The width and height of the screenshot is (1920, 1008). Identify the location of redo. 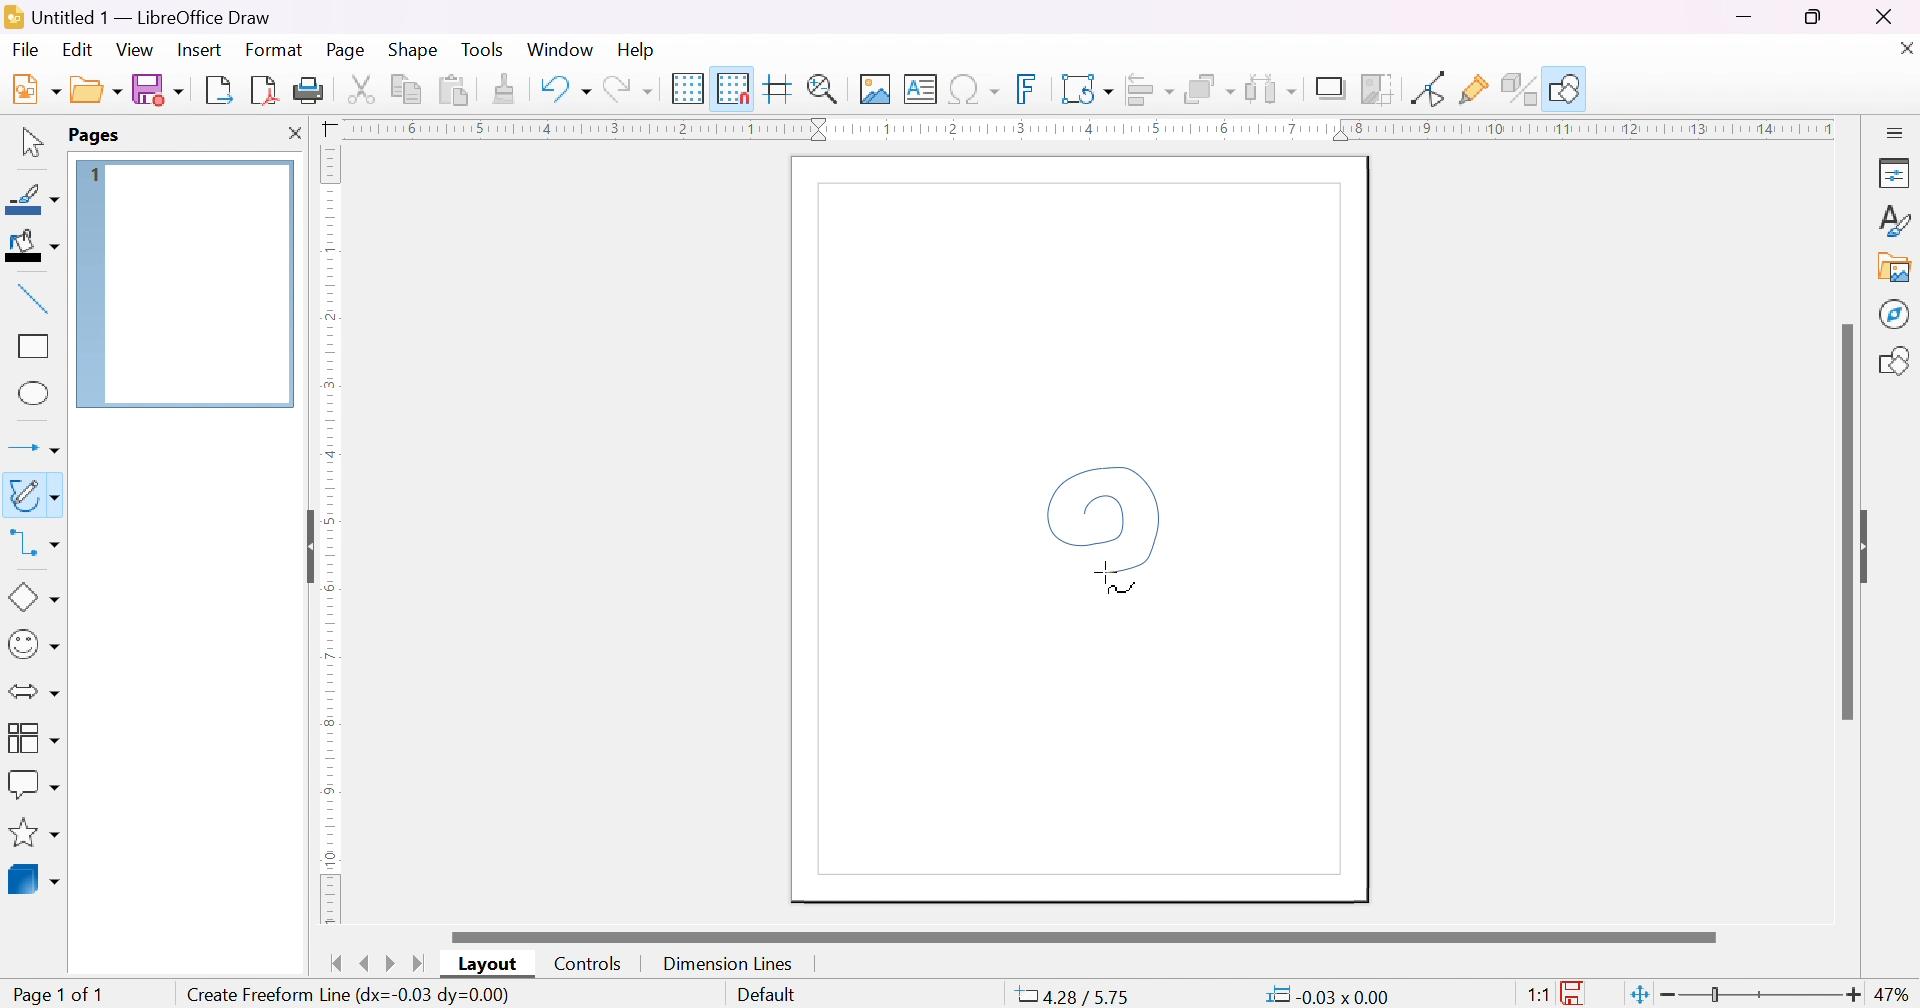
(625, 89).